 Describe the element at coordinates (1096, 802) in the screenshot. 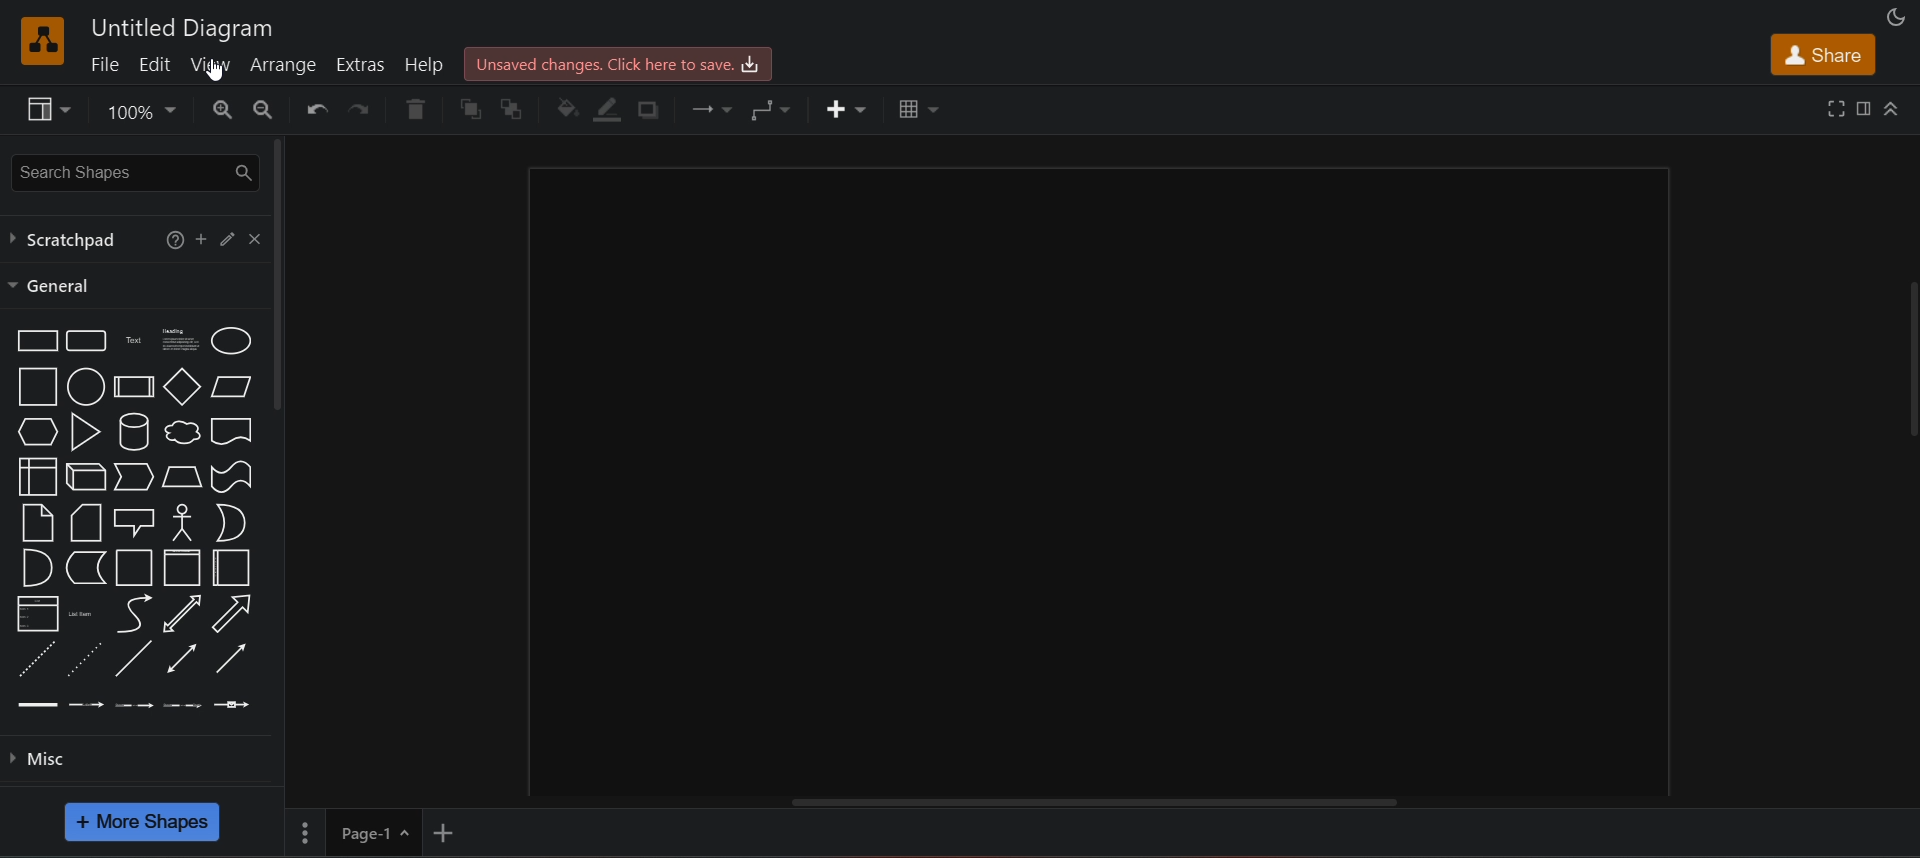

I see `horizontal scroll bar` at that location.